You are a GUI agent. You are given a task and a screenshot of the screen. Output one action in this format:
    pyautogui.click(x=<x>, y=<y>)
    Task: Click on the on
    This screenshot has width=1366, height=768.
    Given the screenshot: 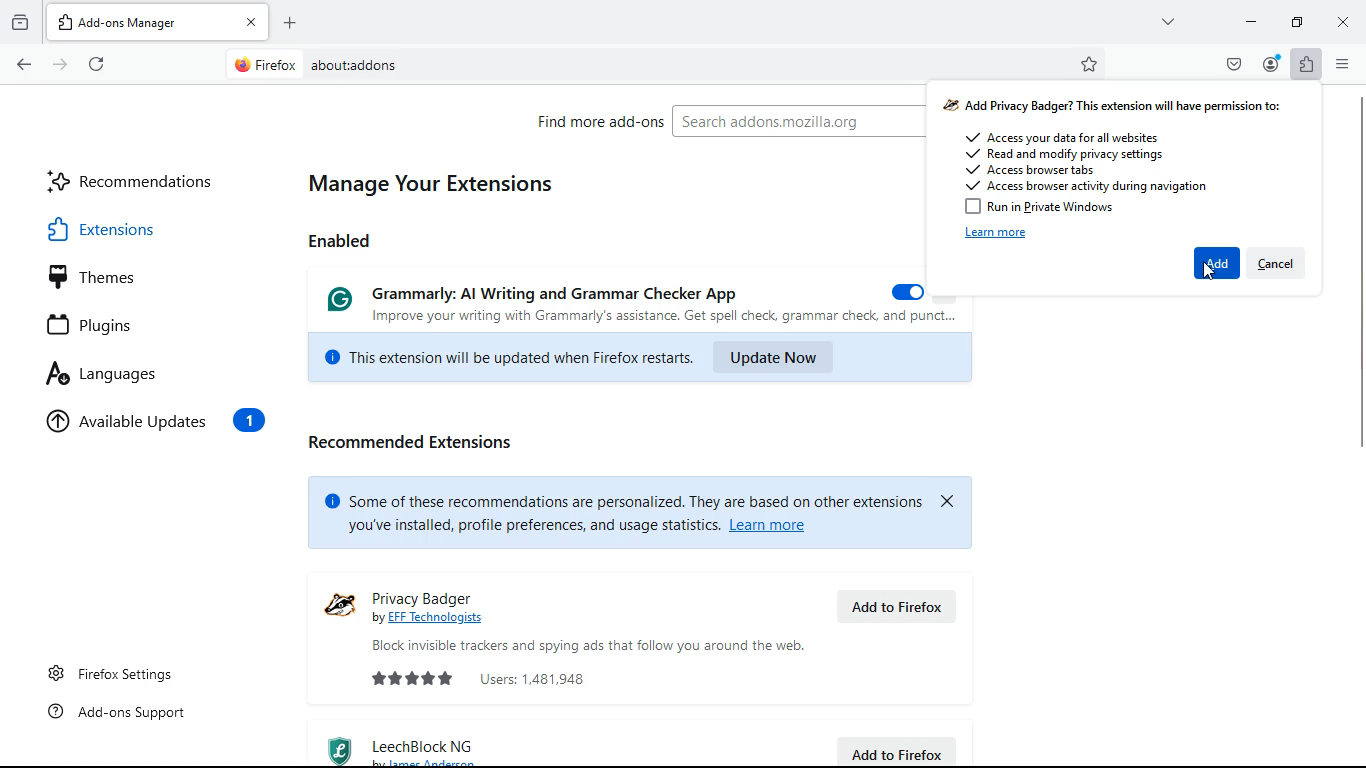 What is the action you would take?
    pyautogui.click(x=908, y=292)
    